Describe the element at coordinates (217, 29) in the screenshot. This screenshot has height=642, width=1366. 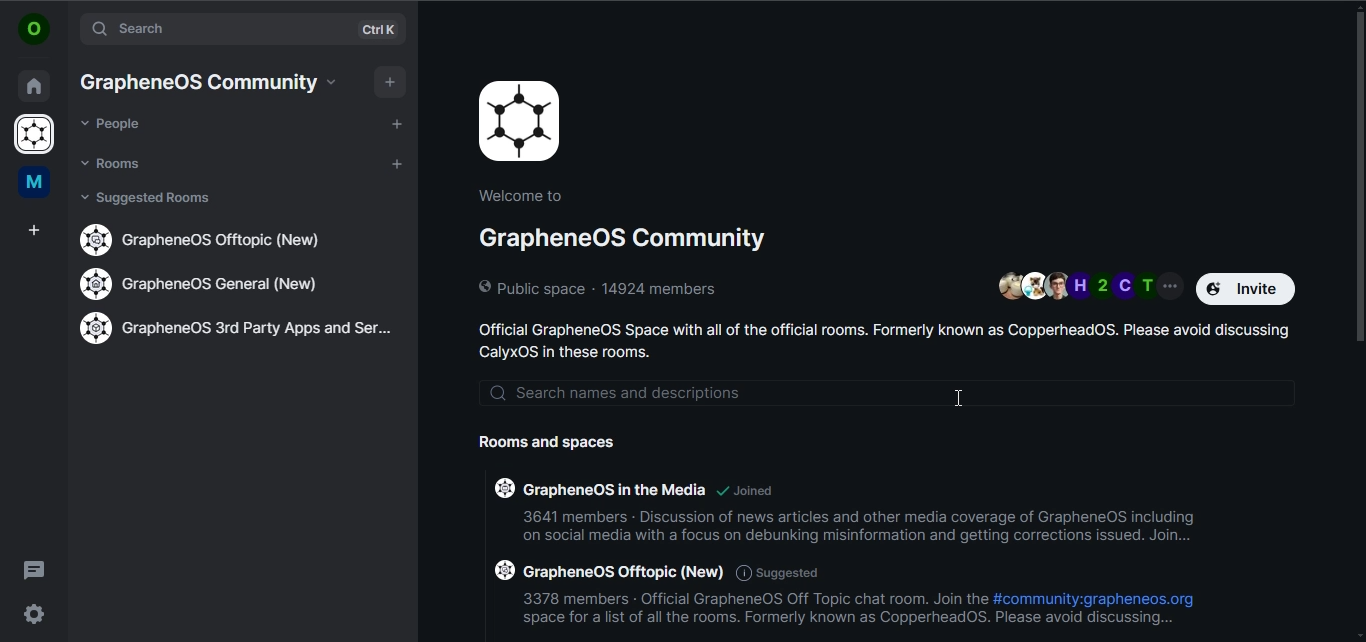
I see `search` at that location.